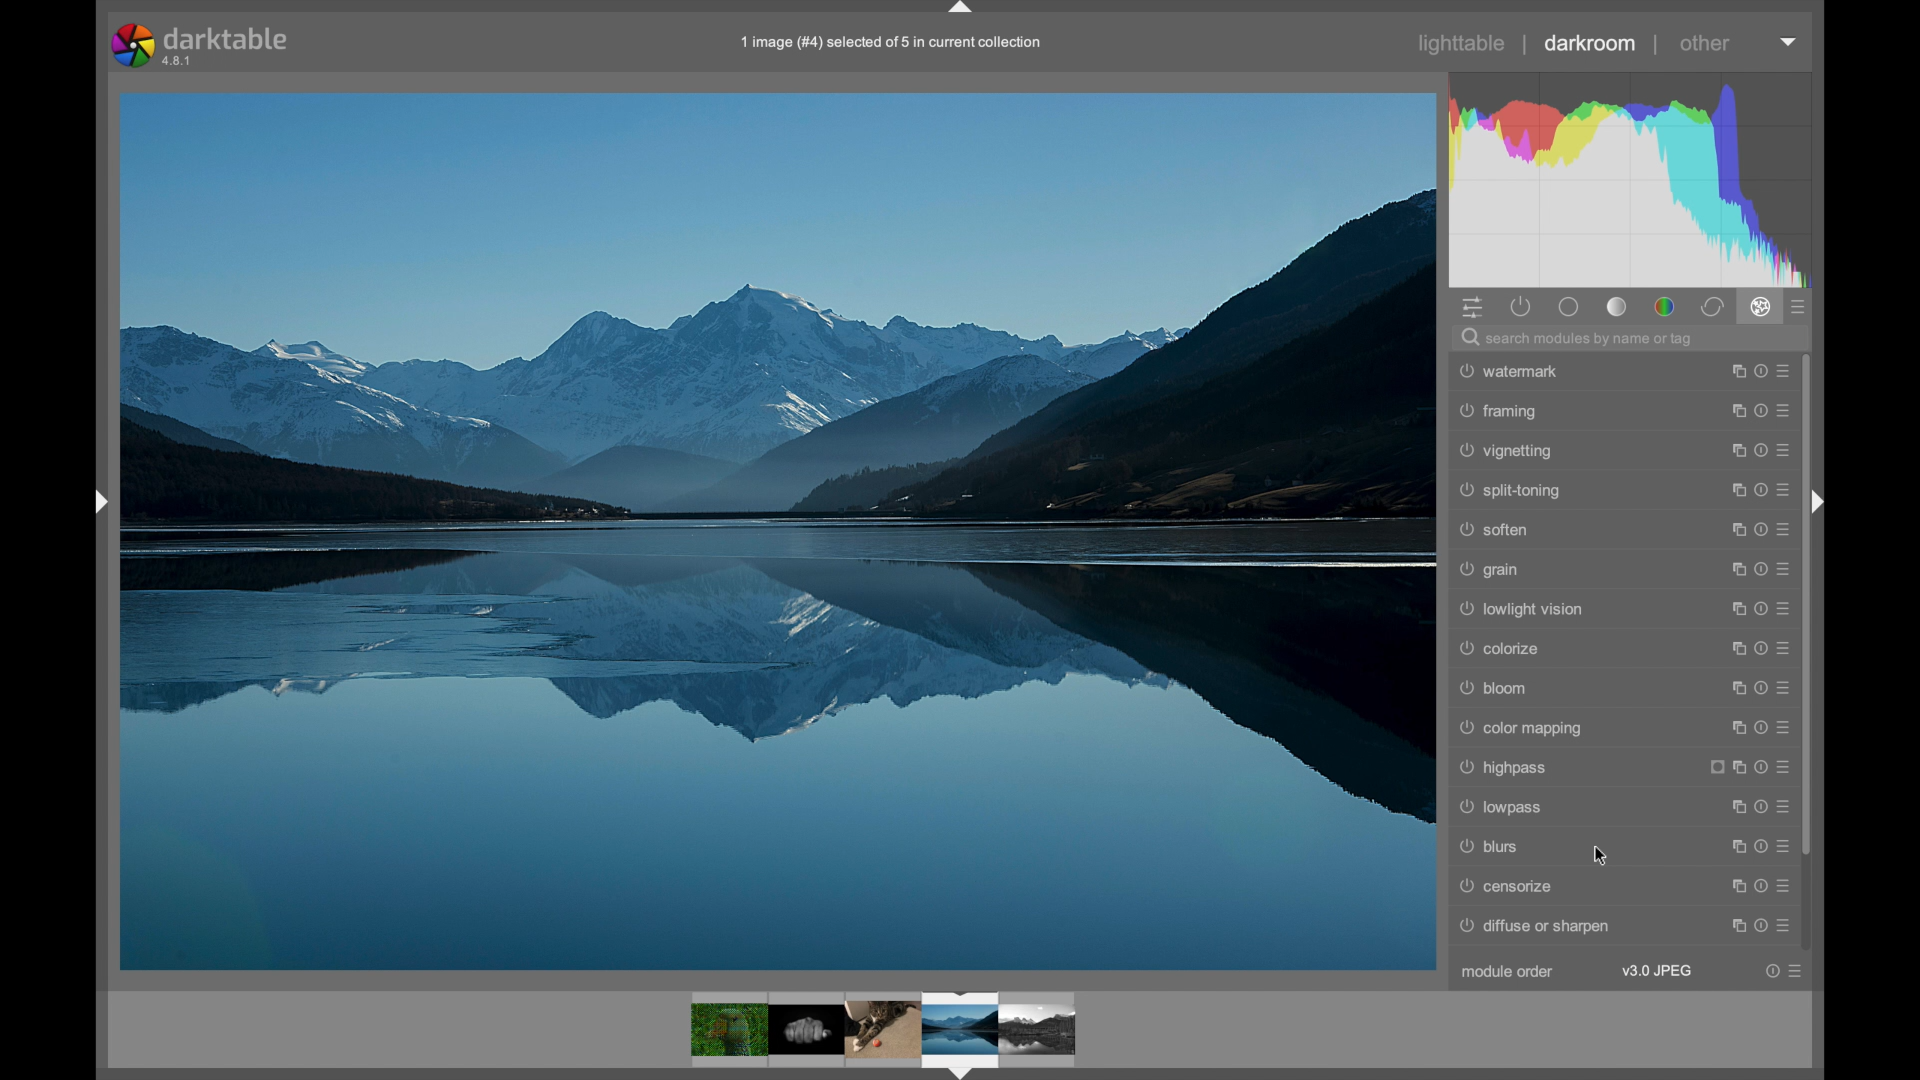  What do you see at coordinates (1735, 371) in the screenshot?
I see `maximize` at bounding box center [1735, 371].